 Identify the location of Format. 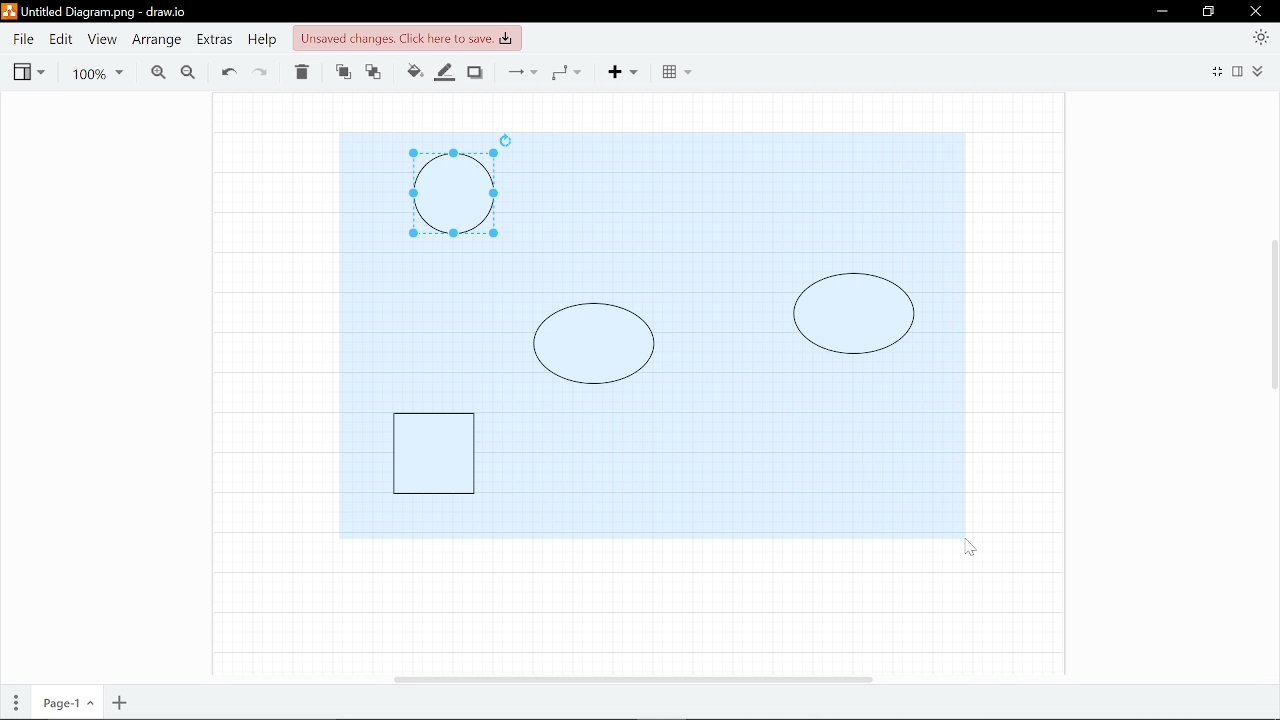
(1240, 71).